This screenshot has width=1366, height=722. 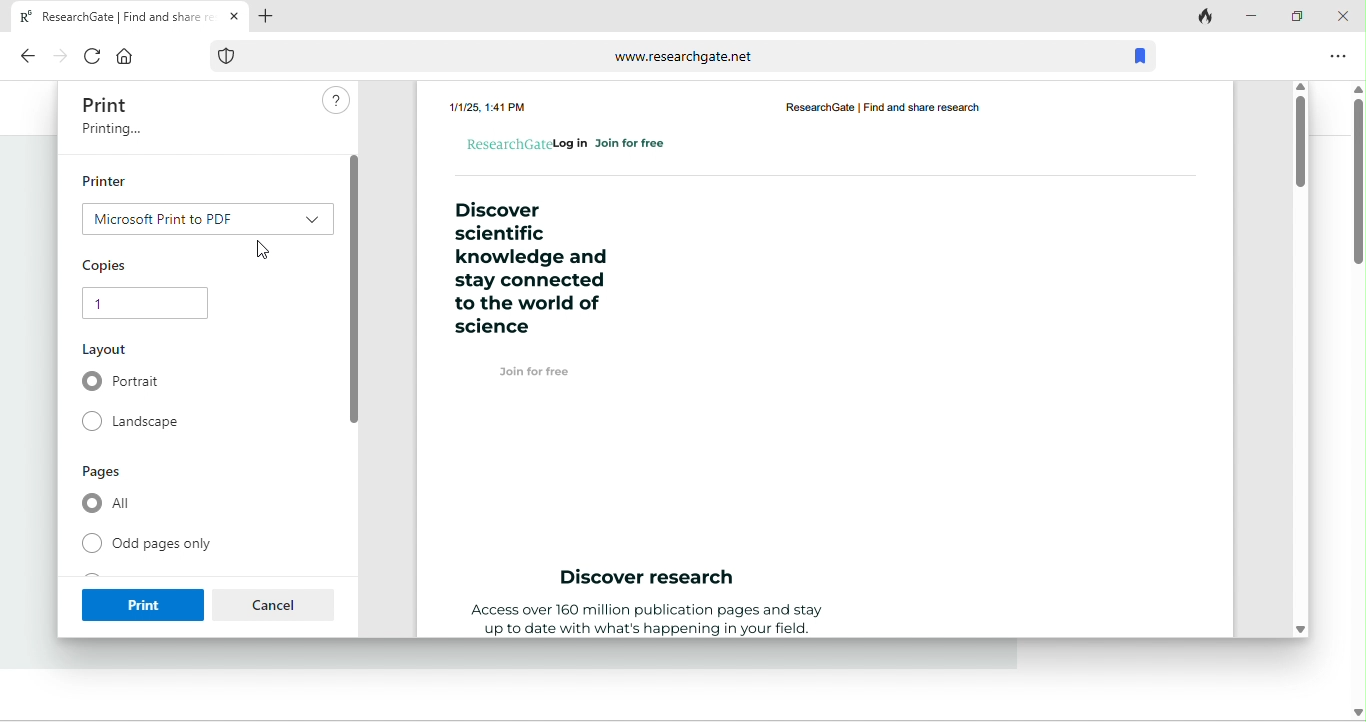 I want to click on all, so click(x=110, y=505).